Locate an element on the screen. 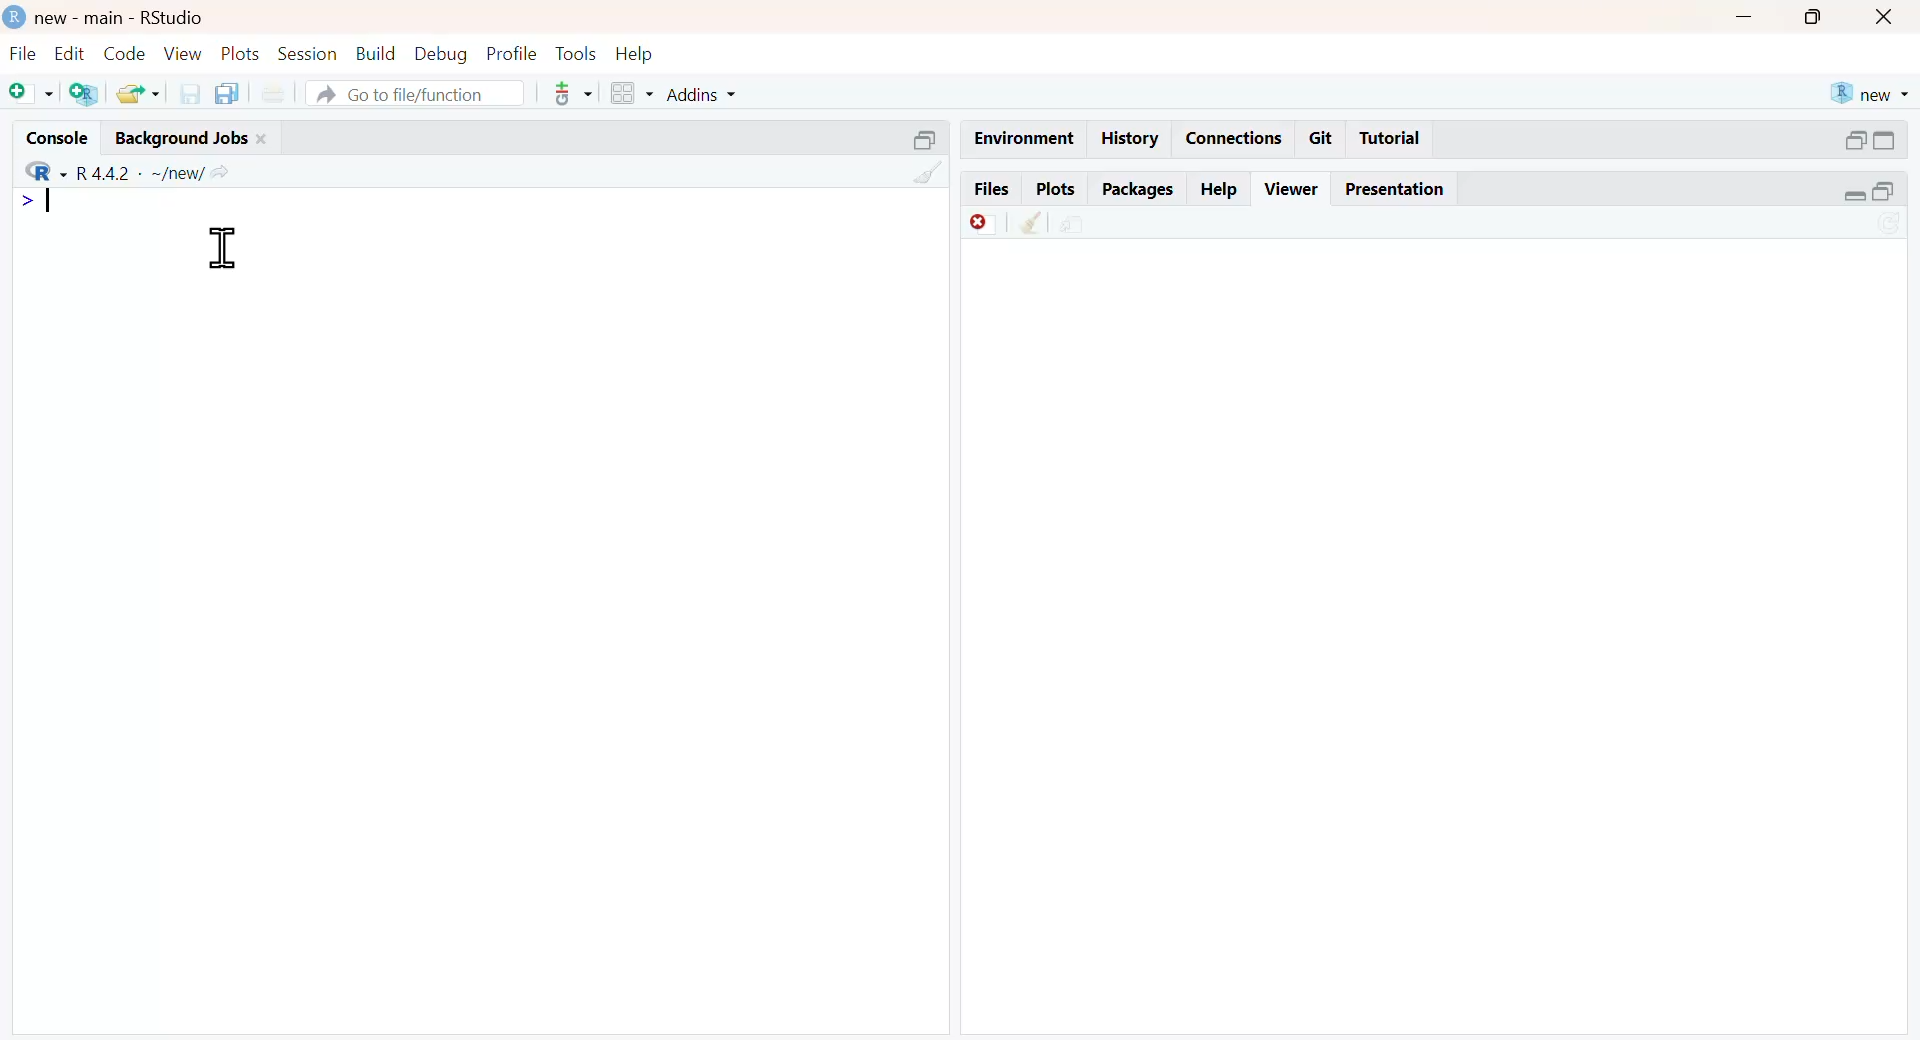 The width and height of the screenshot is (1920, 1040). edit is located at coordinates (70, 52).